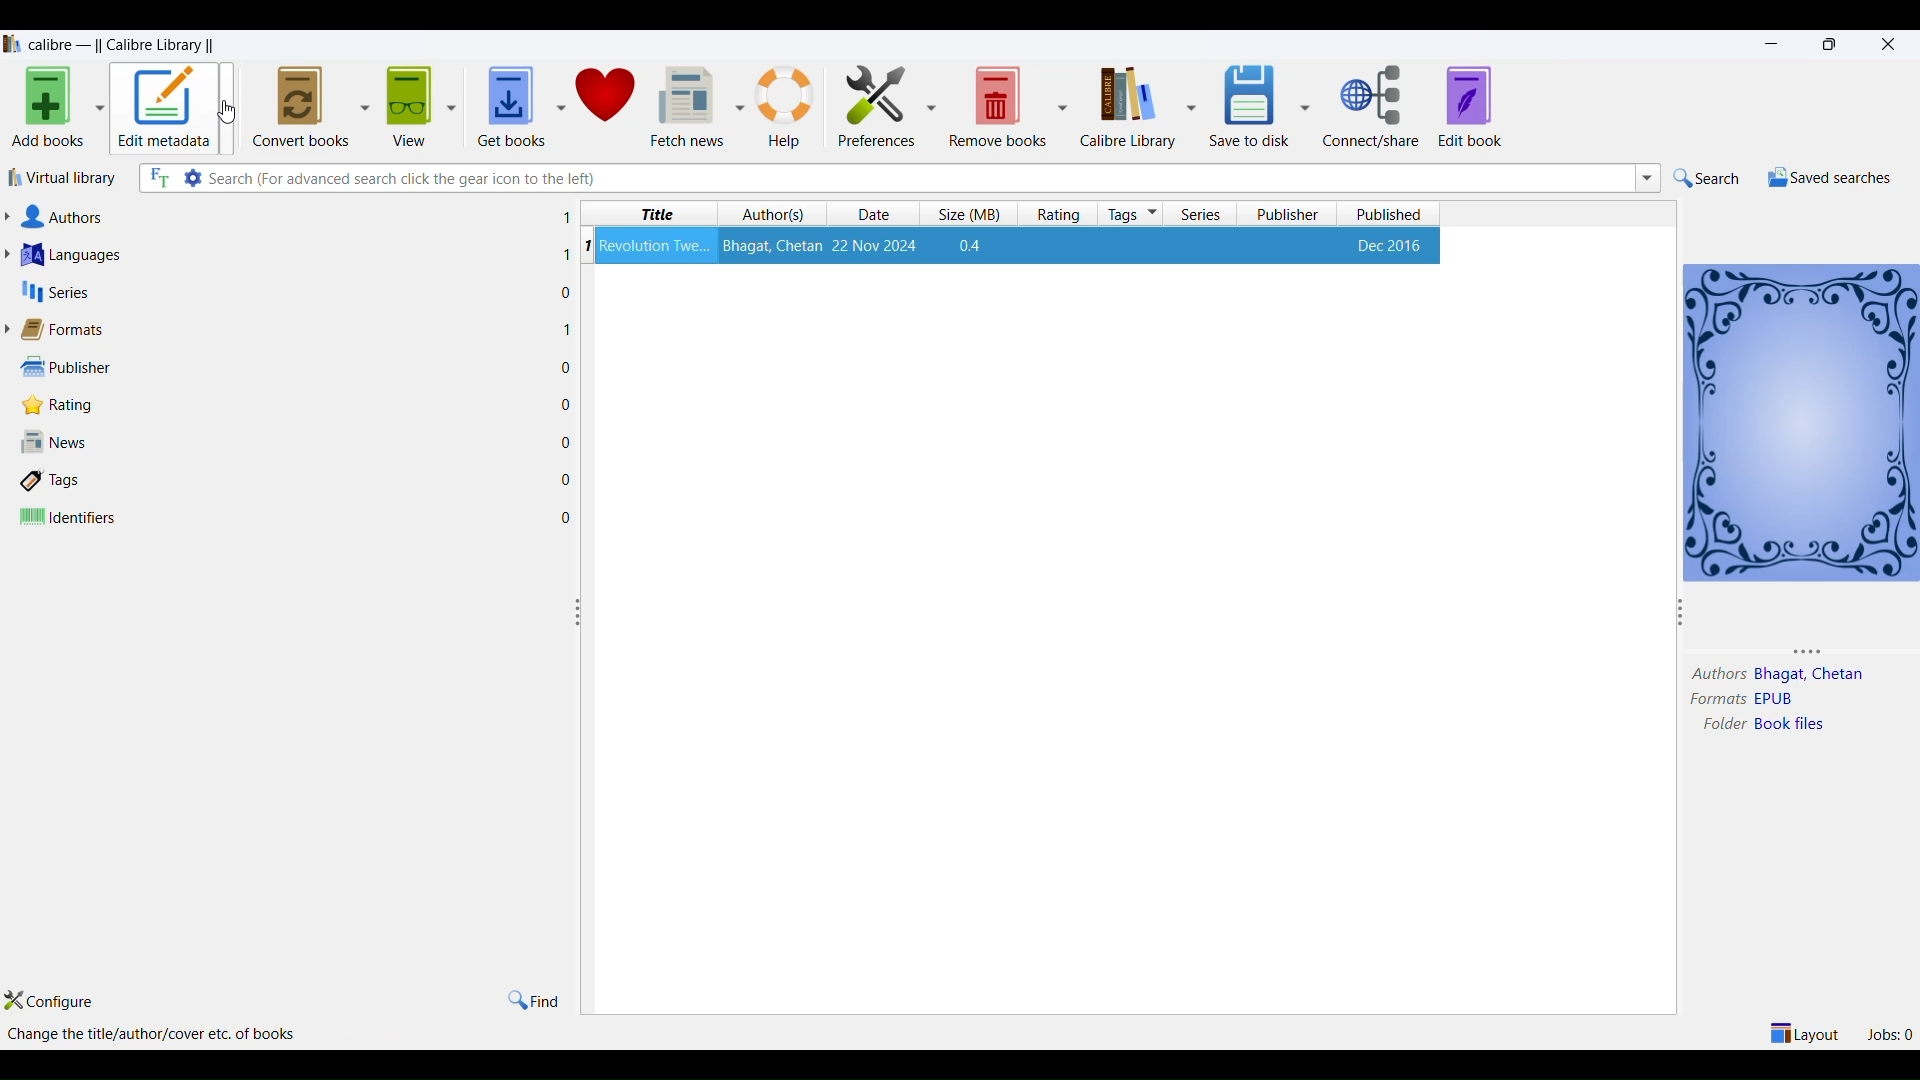 The height and width of the screenshot is (1080, 1920). What do you see at coordinates (1371, 108) in the screenshot?
I see `connect/share` at bounding box center [1371, 108].